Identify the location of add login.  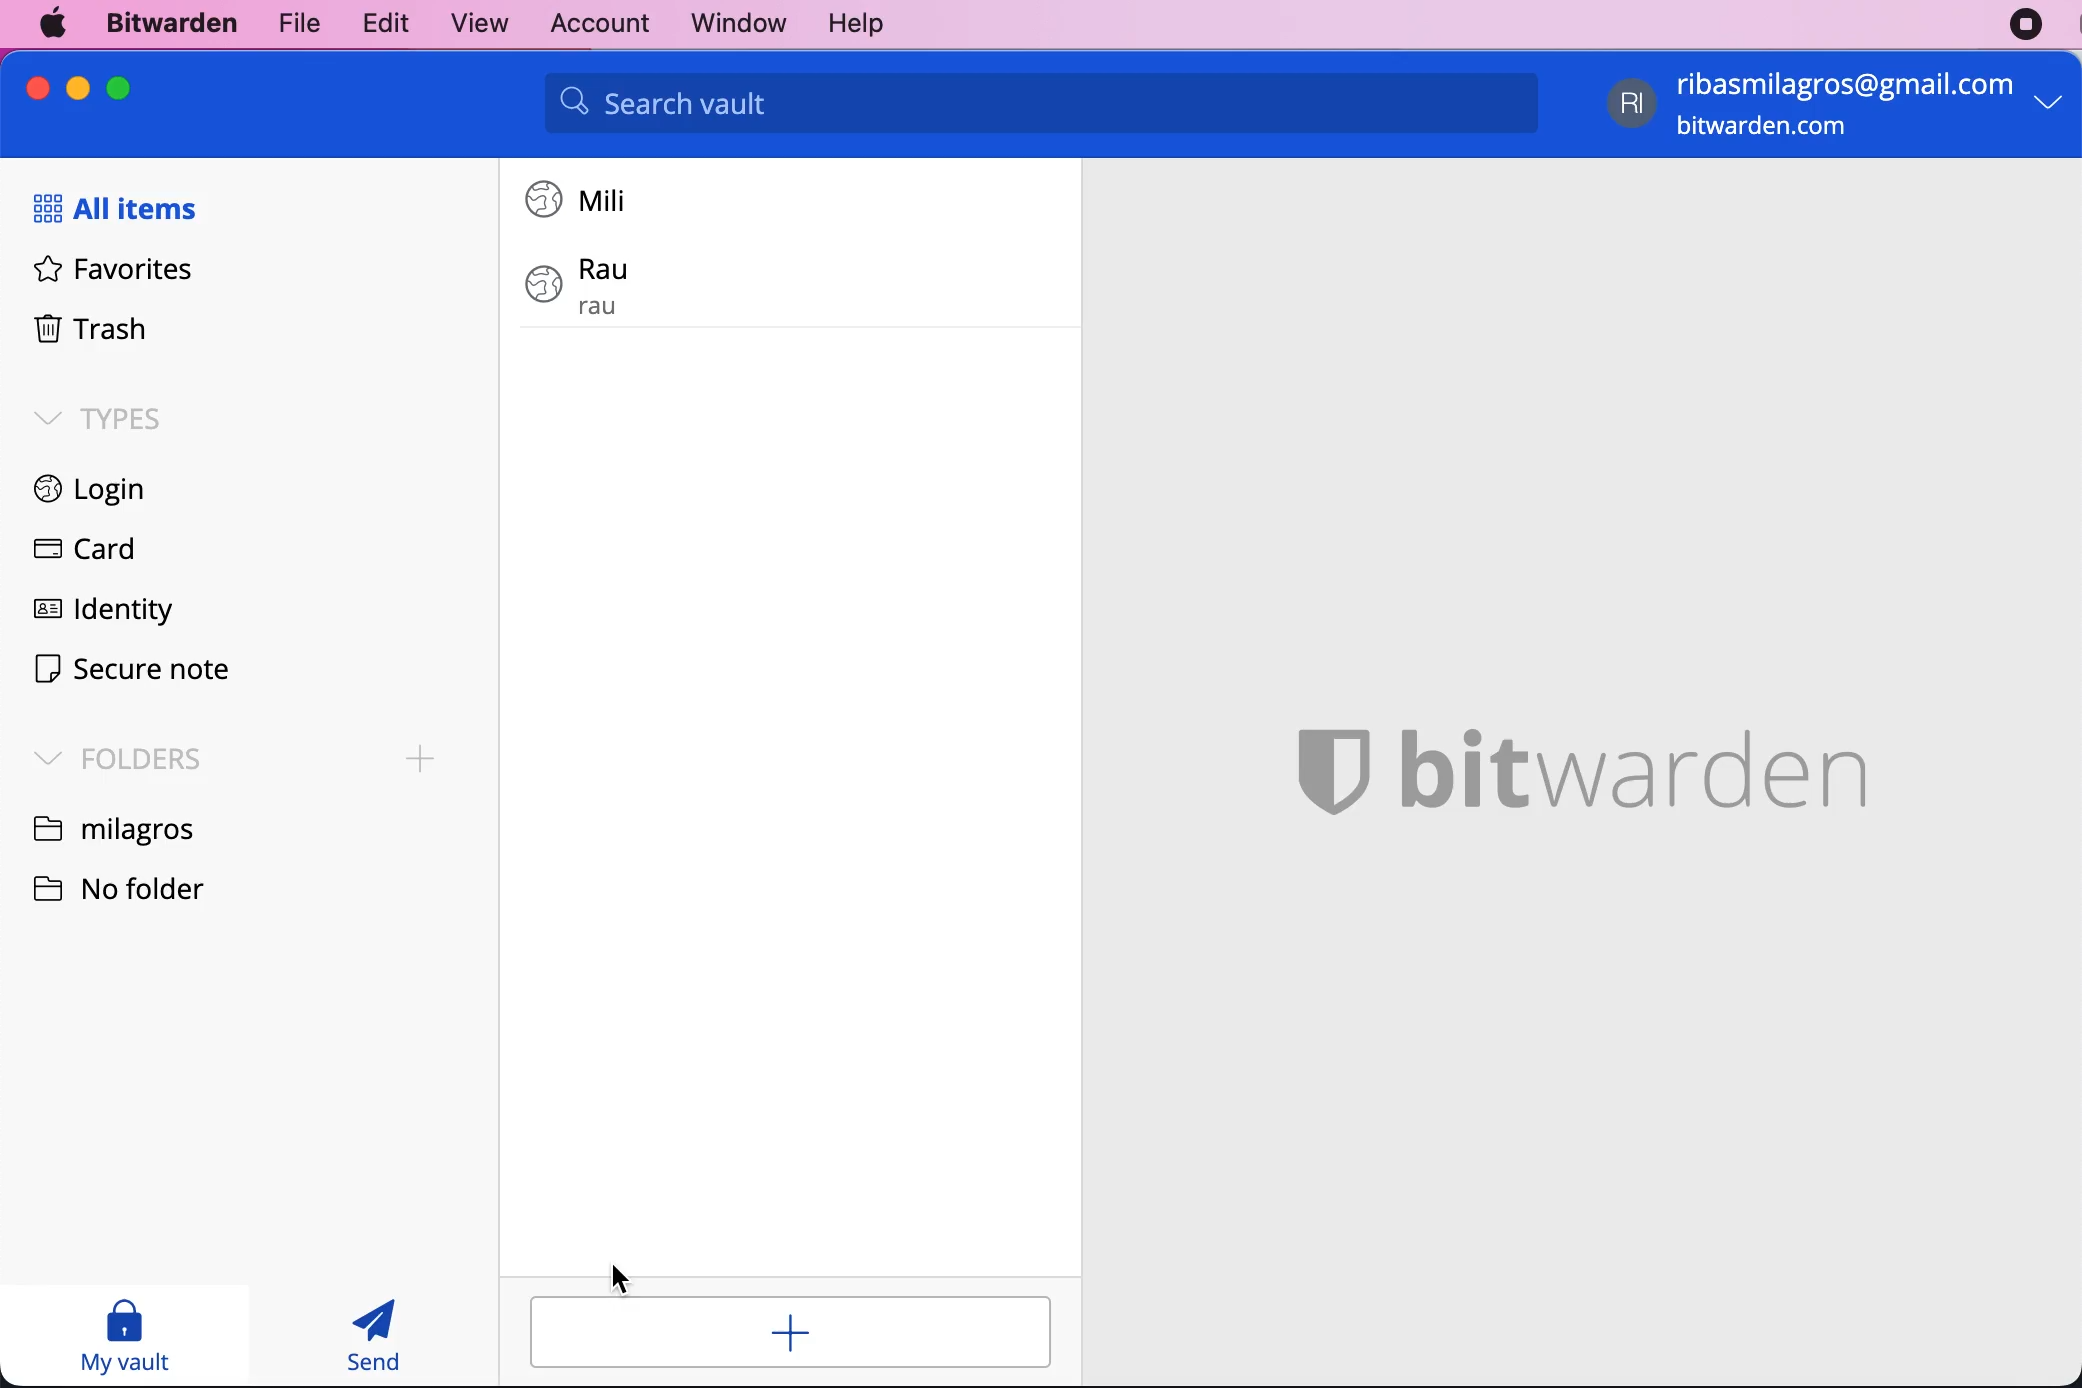
(789, 1332).